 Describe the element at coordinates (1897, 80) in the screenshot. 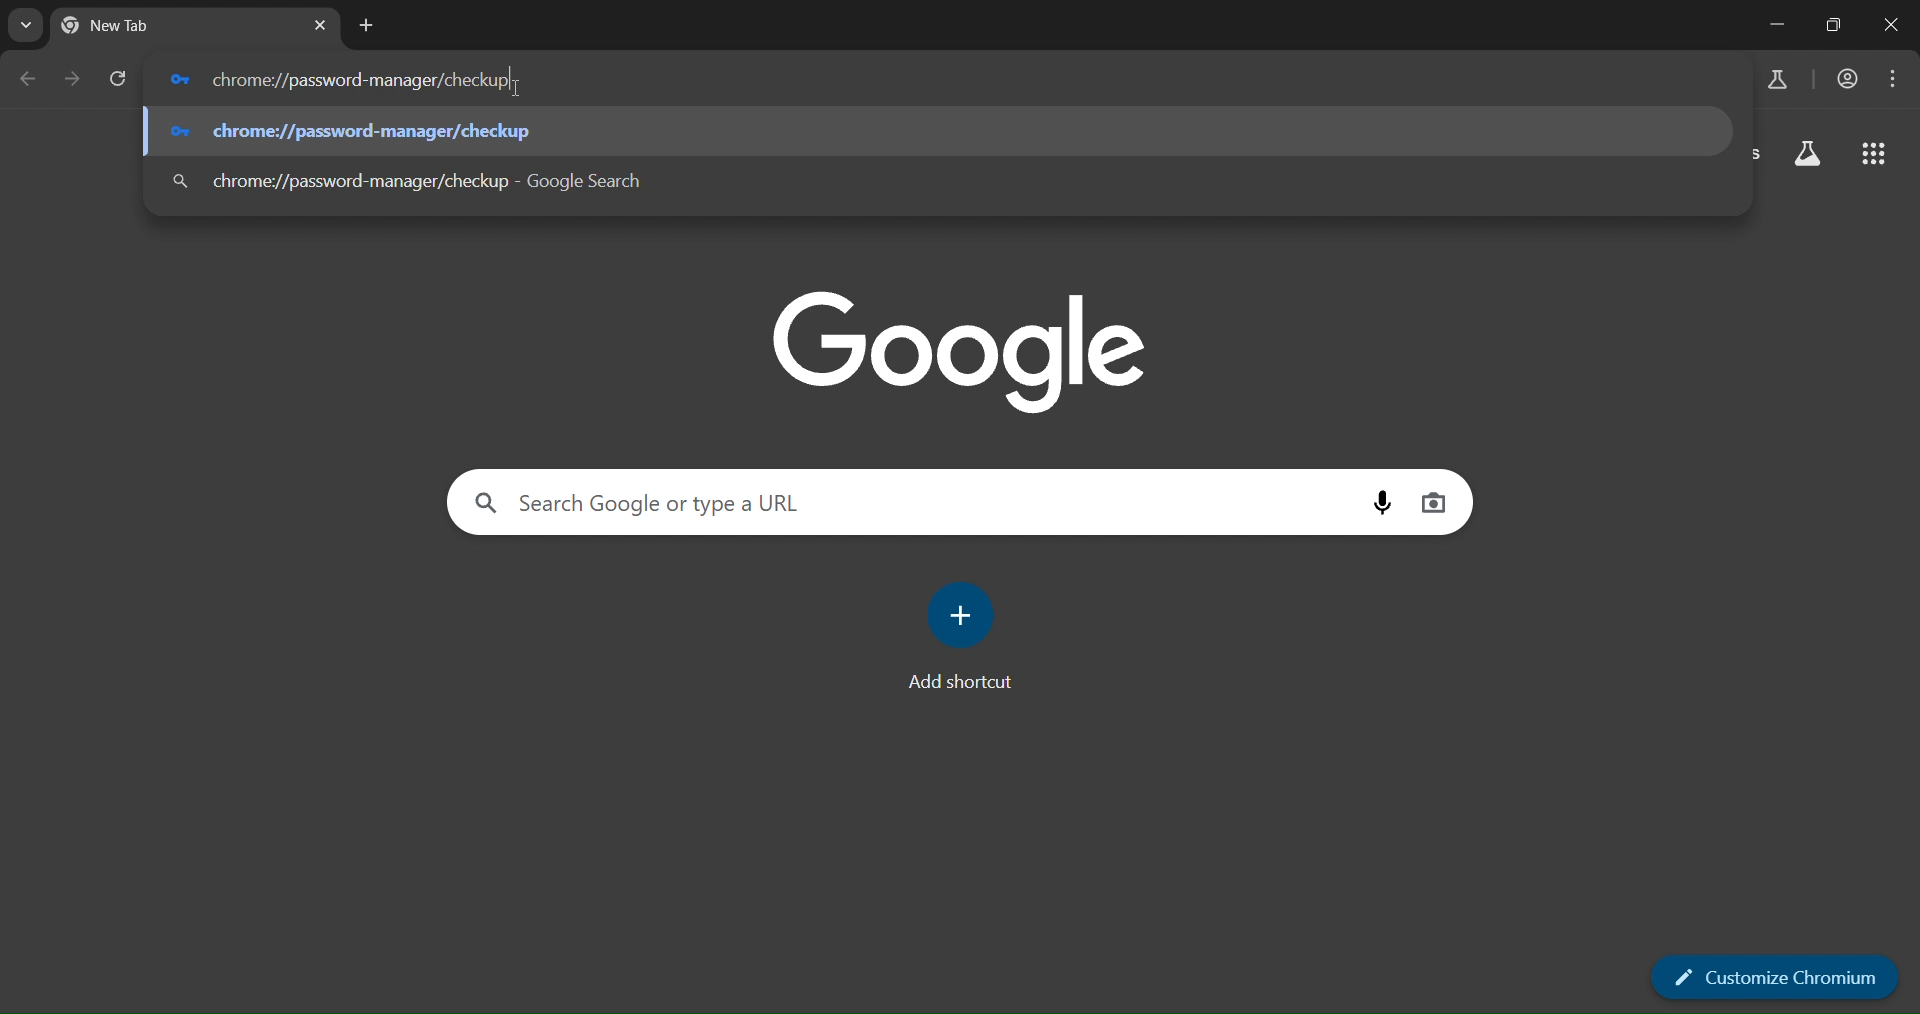

I see `menu` at that location.